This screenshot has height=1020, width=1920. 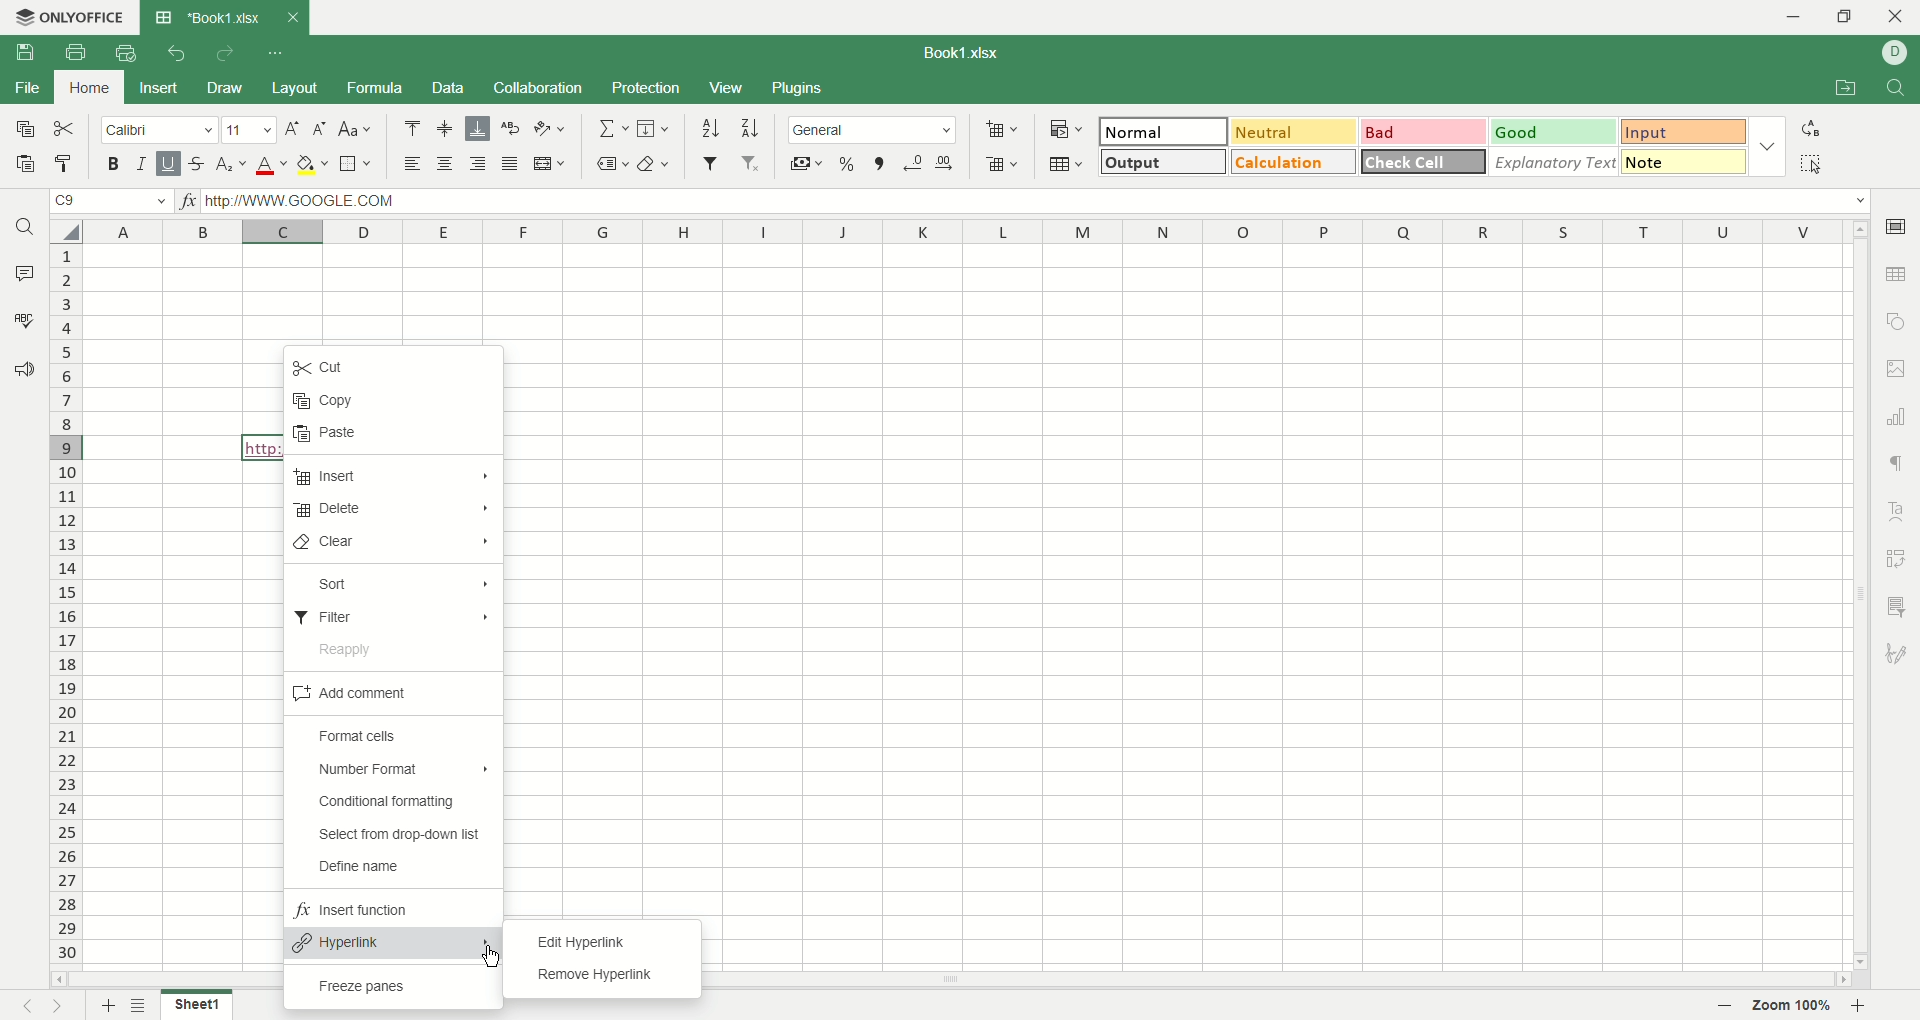 What do you see at coordinates (178, 53) in the screenshot?
I see `undo` at bounding box center [178, 53].